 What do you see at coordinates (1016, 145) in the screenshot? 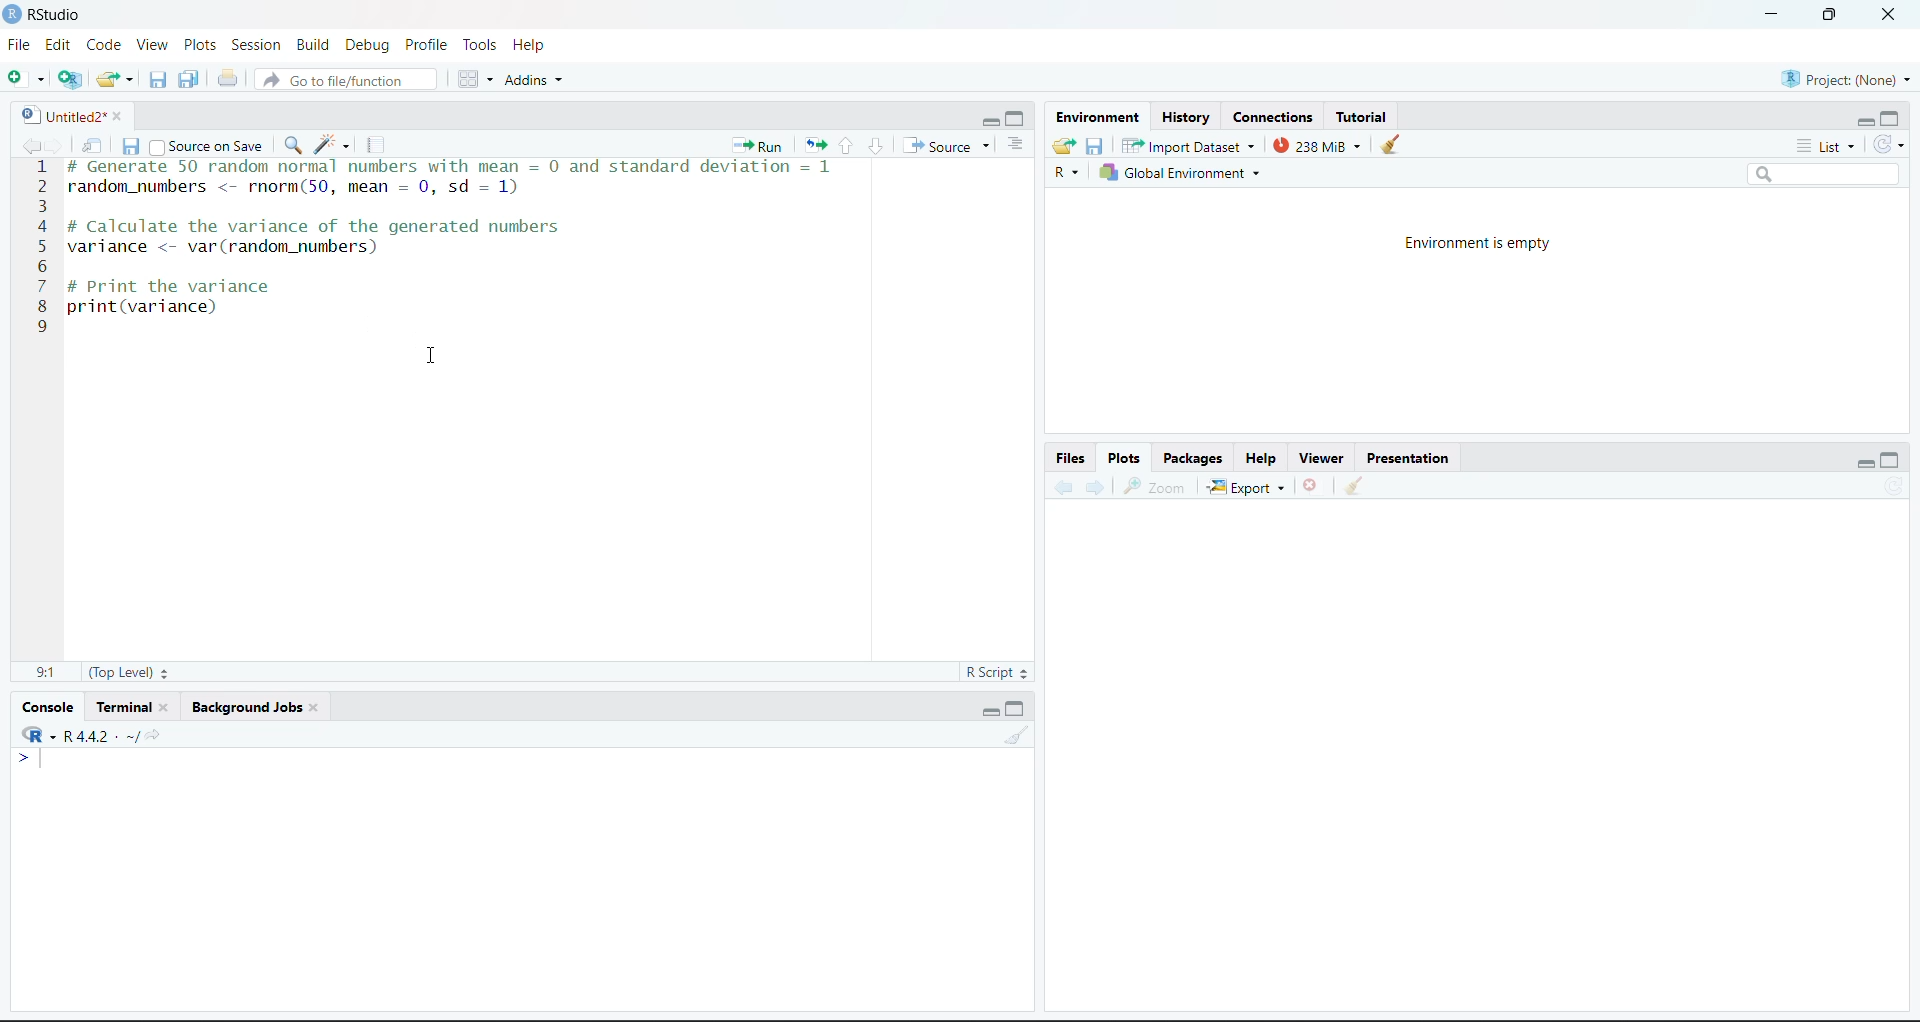
I see `options` at bounding box center [1016, 145].